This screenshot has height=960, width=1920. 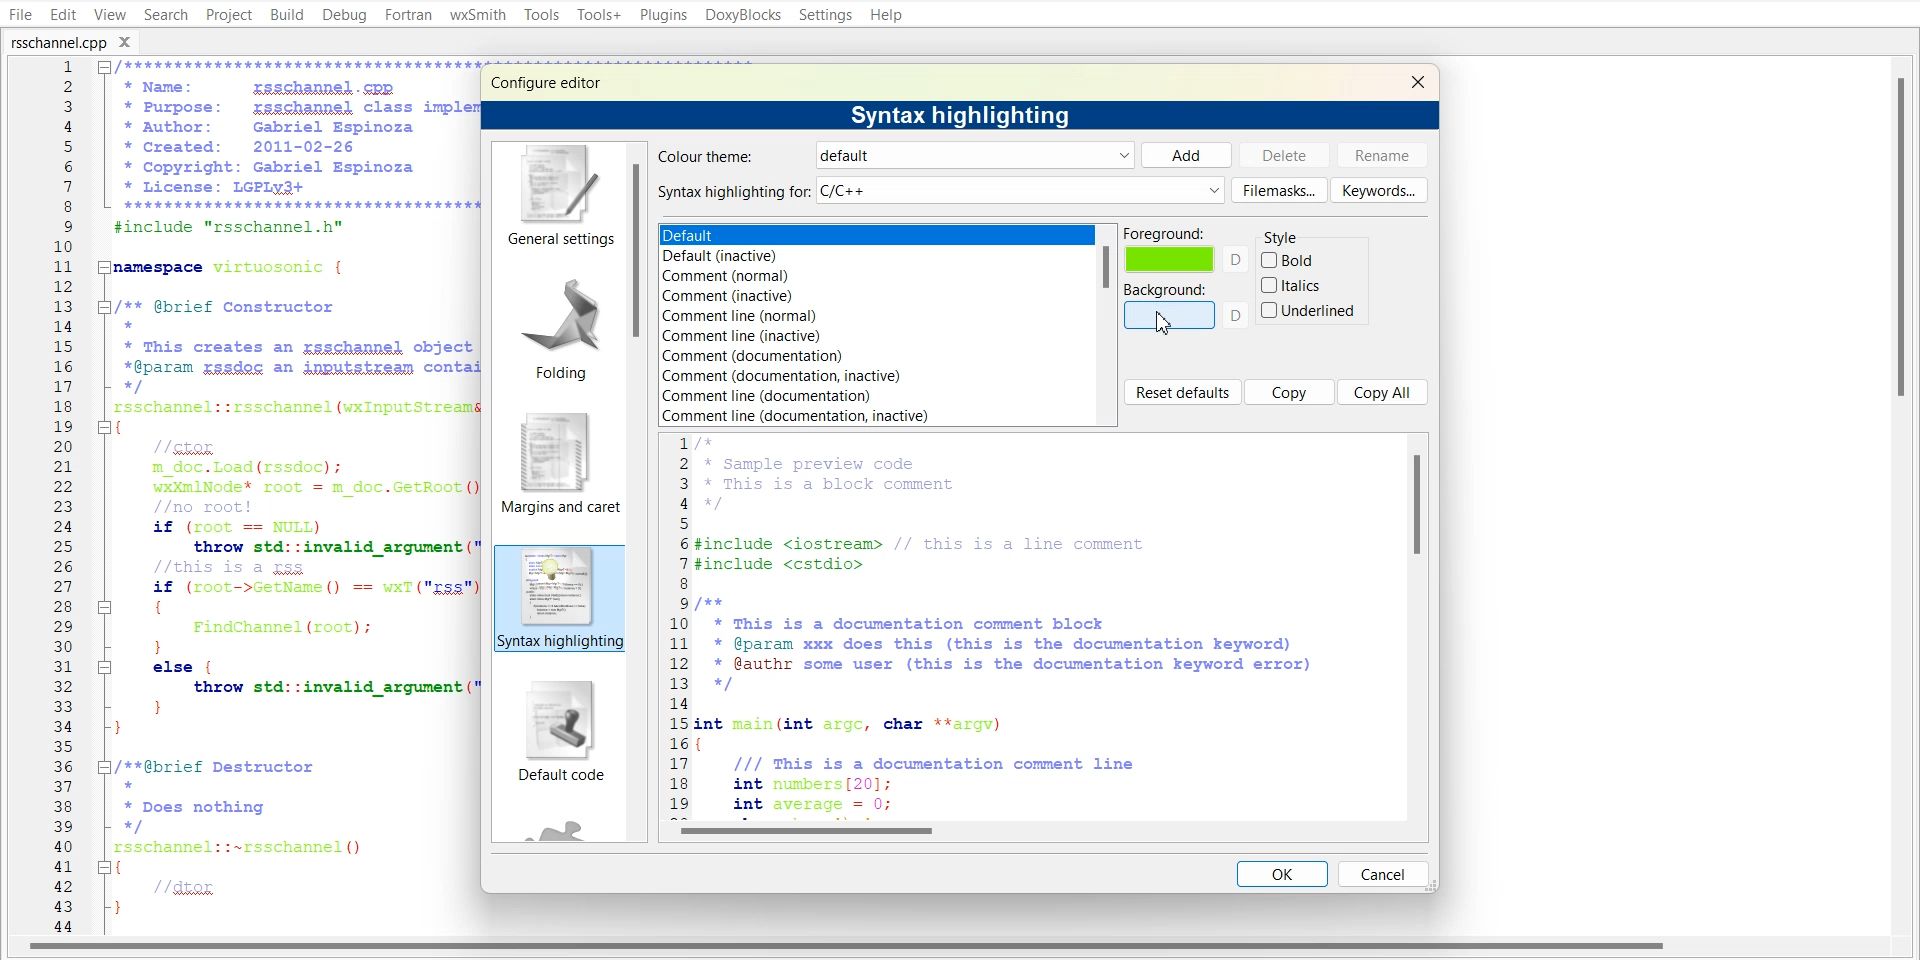 I want to click on OK, so click(x=1283, y=873).